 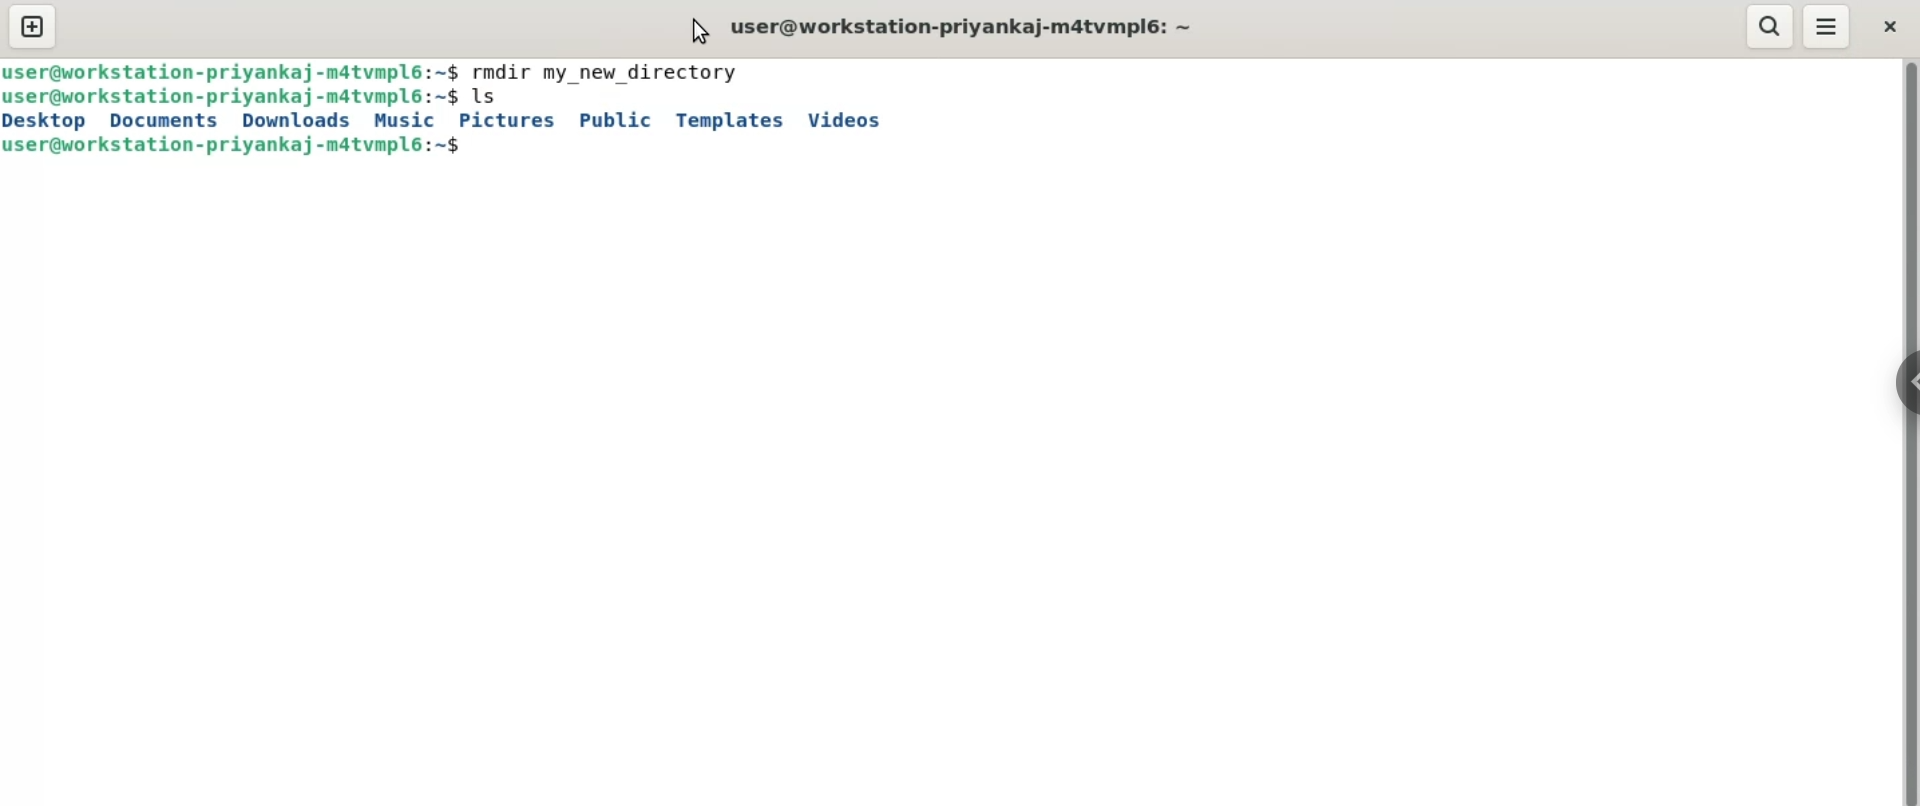 What do you see at coordinates (607, 70) in the screenshot?
I see `rmdir my_new_directory` at bounding box center [607, 70].